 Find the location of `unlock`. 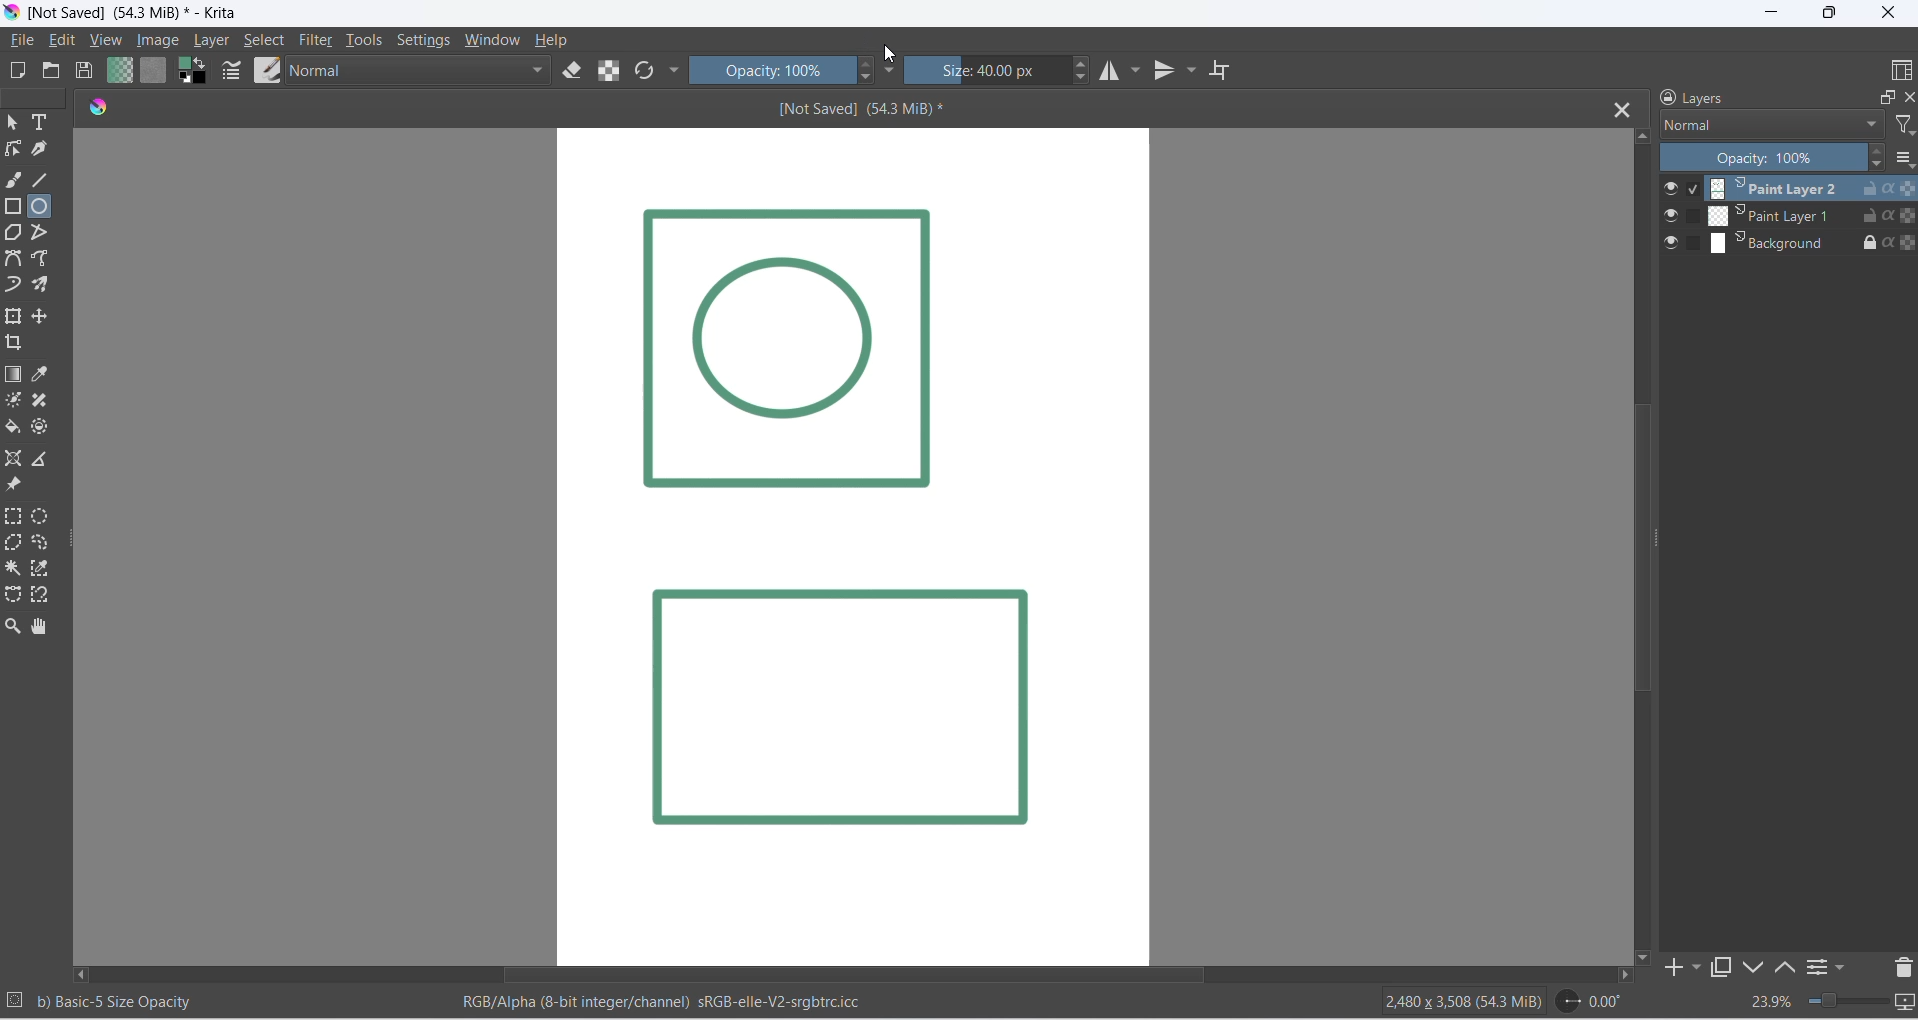

unlock is located at coordinates (1864, 188).